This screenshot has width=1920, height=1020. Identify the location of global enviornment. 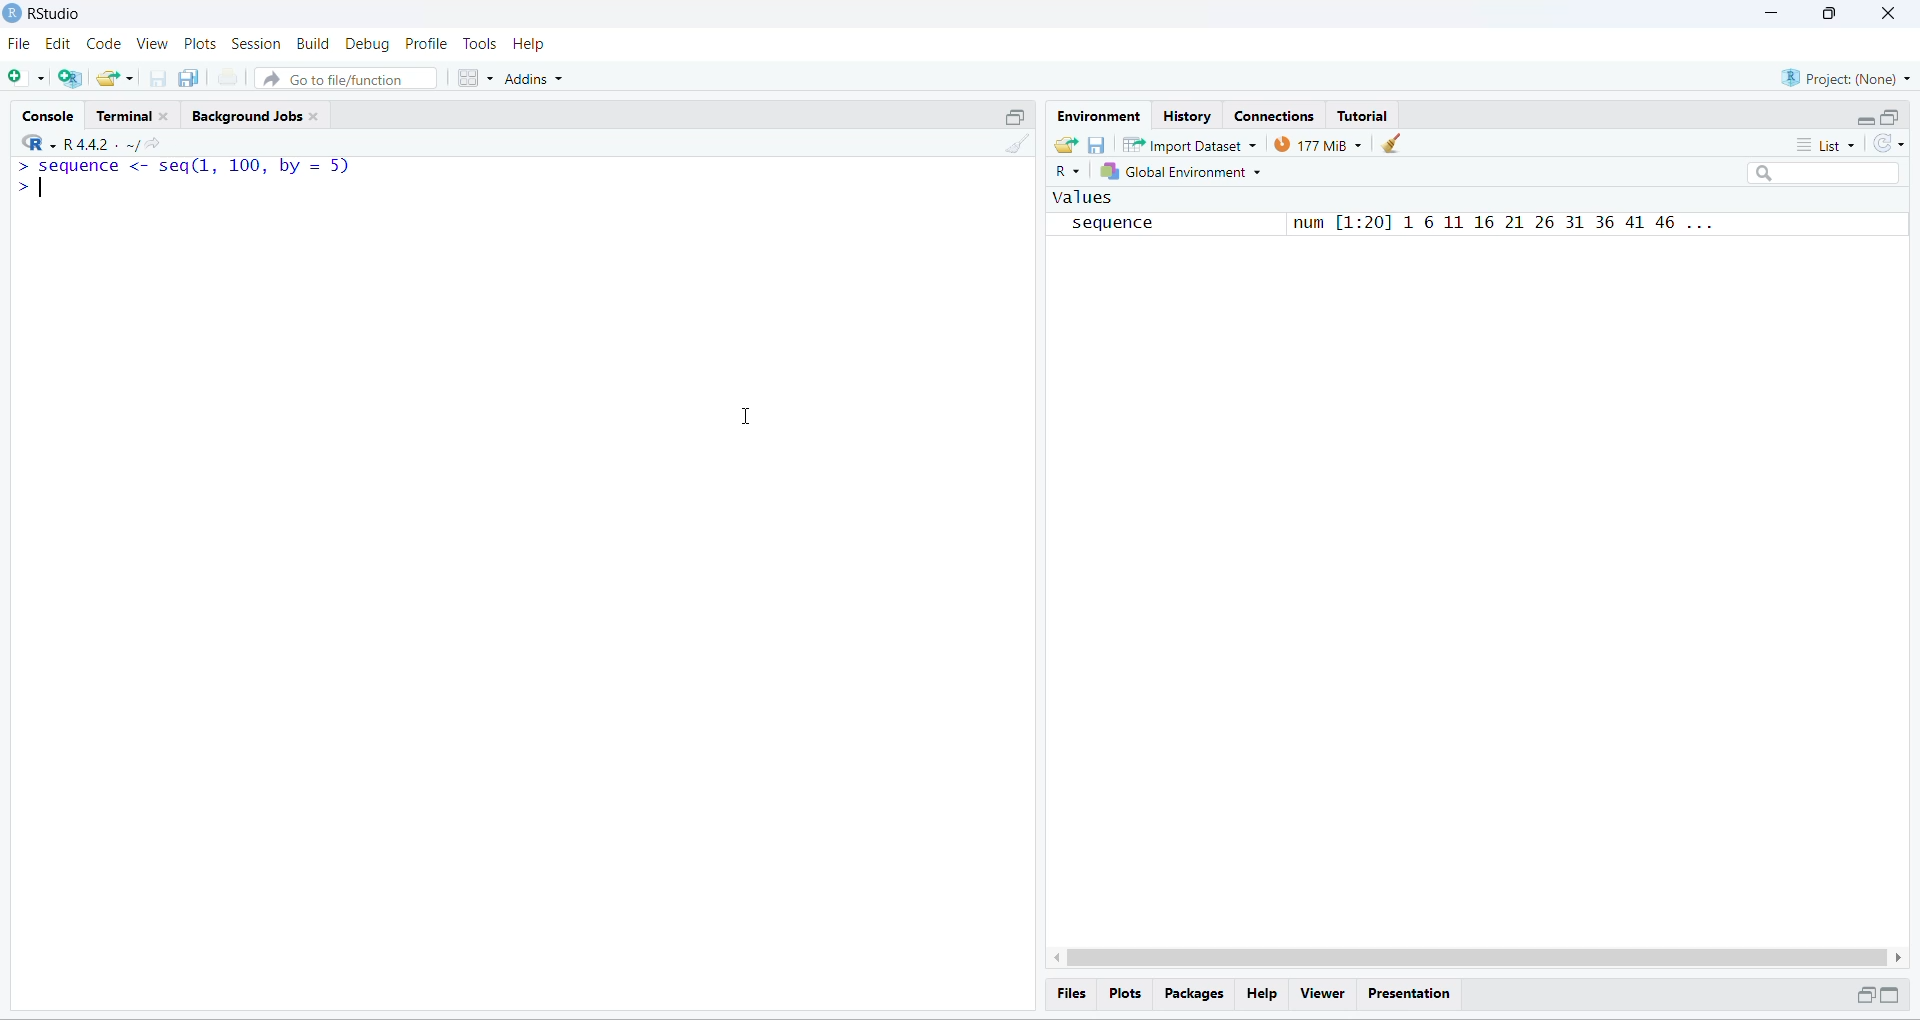
(1185, 171).